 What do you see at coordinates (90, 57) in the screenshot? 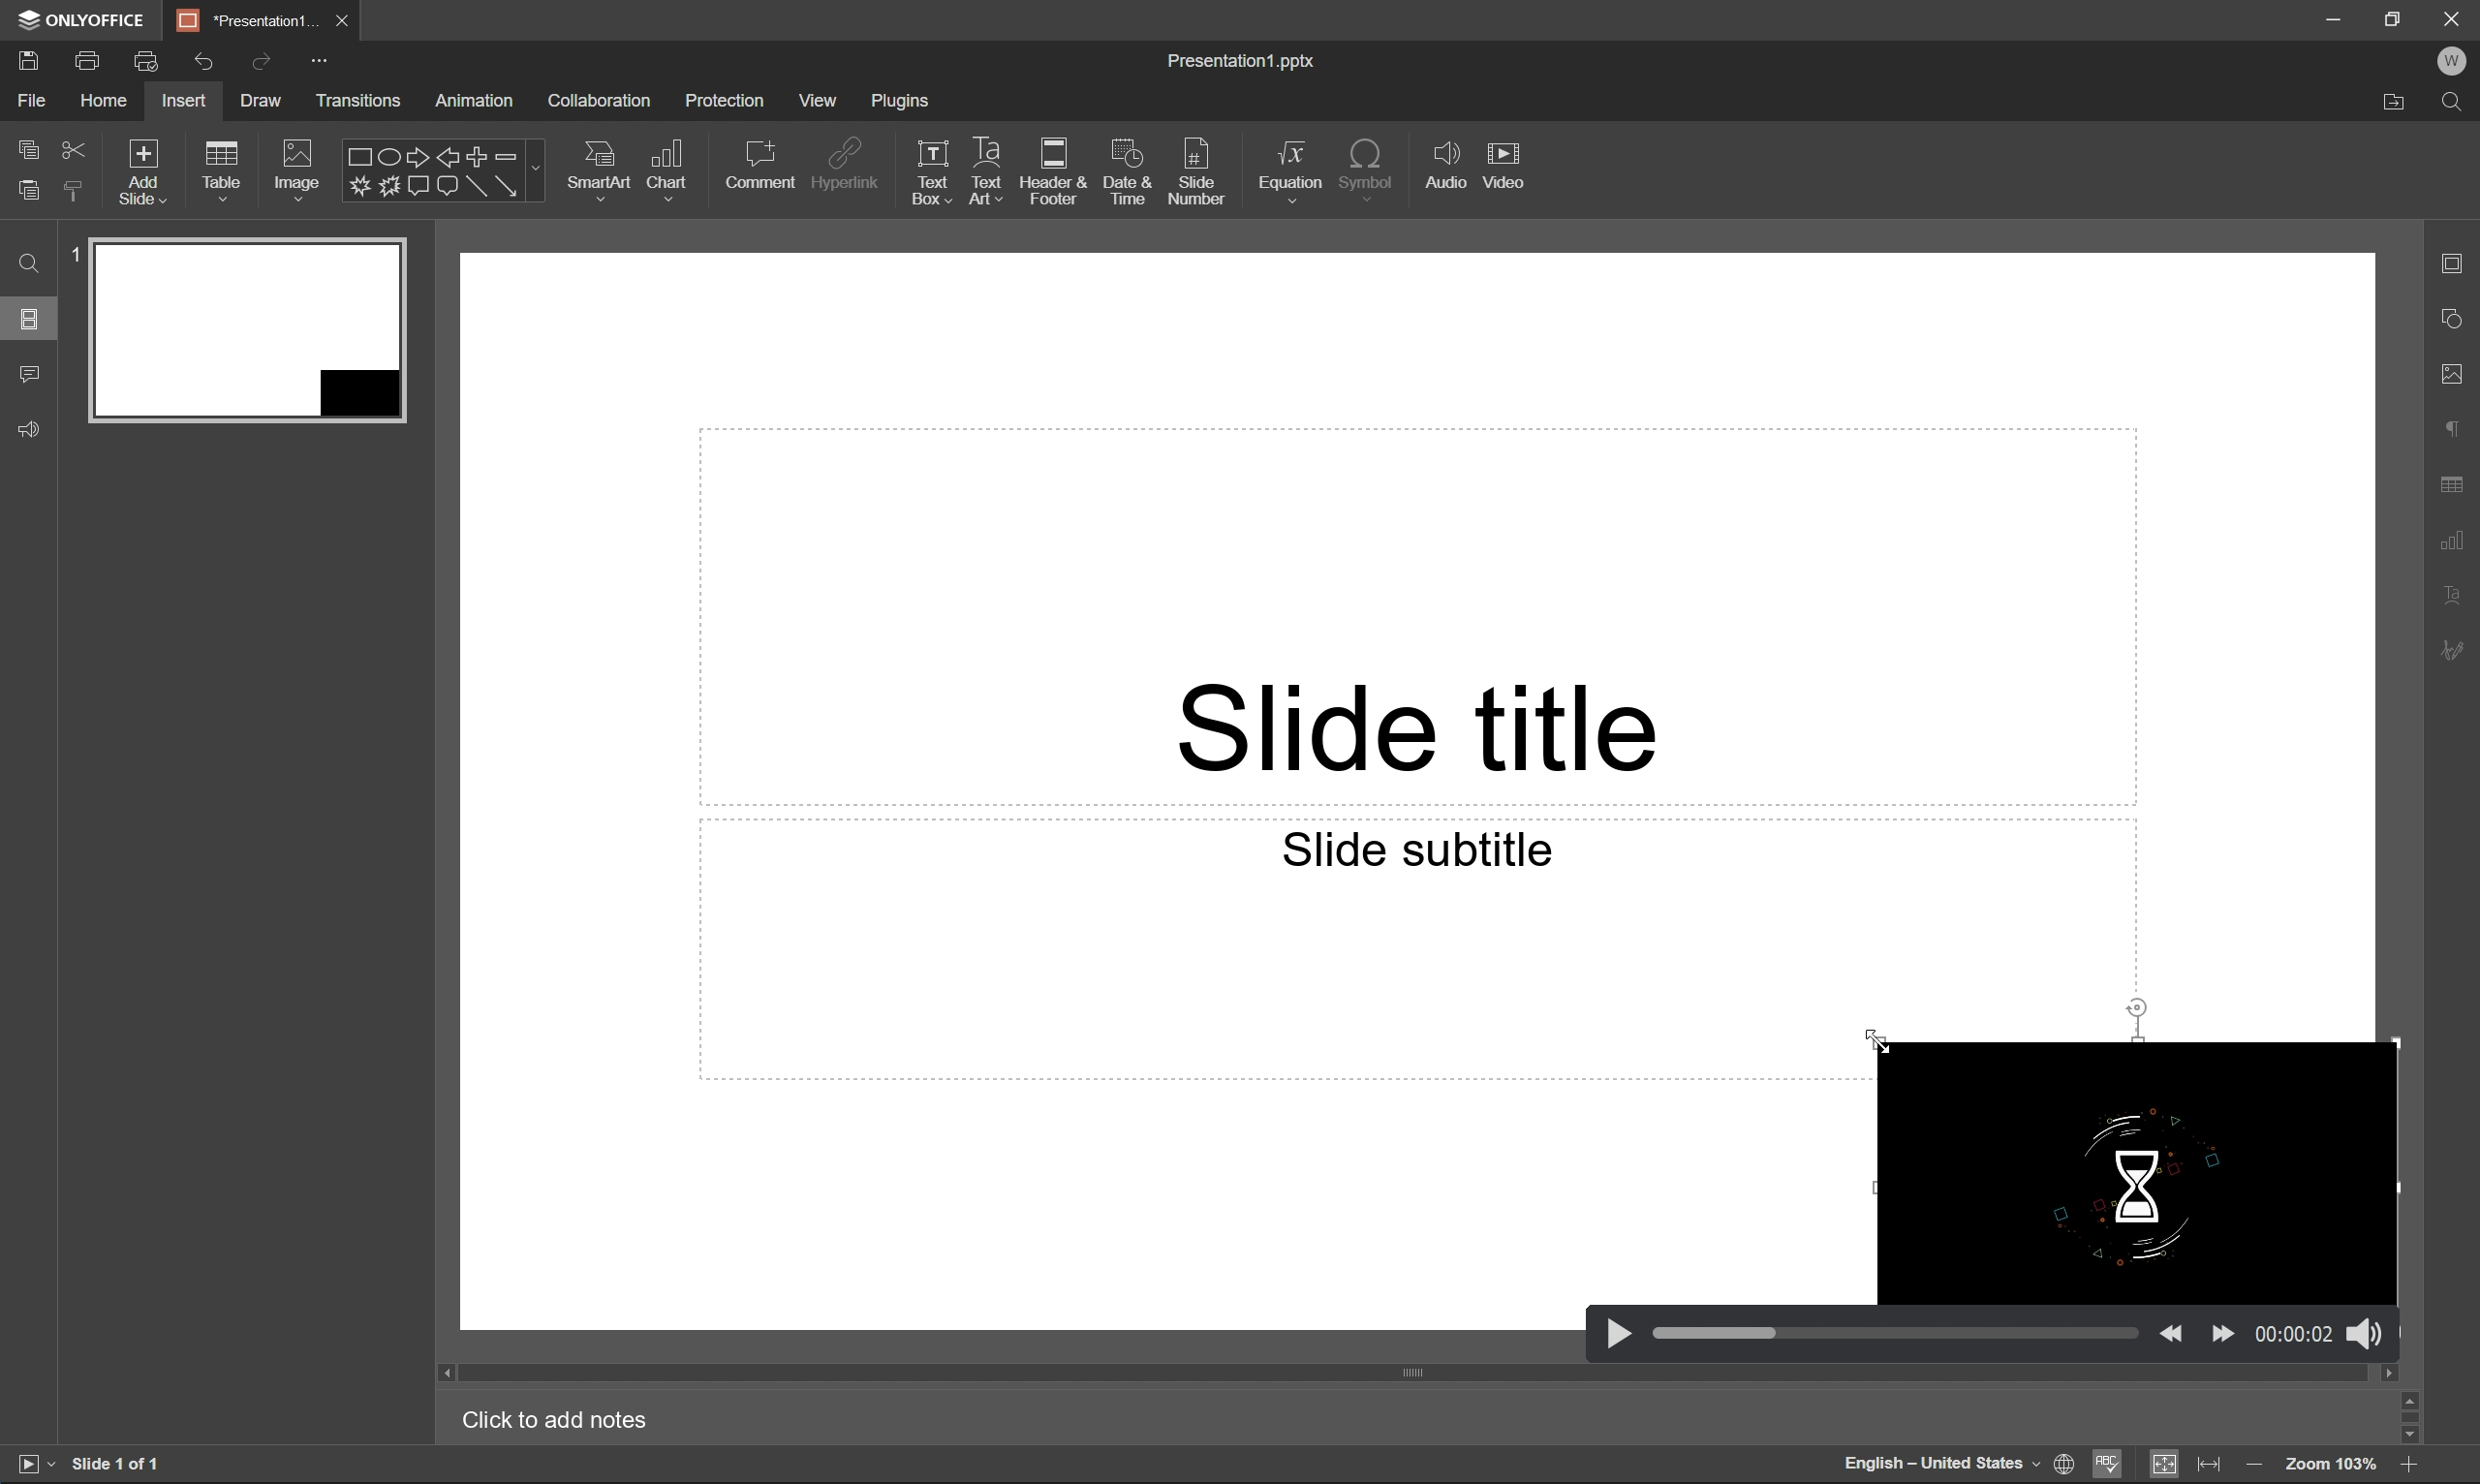
I see `print a file` at bounding box center [90, 57].